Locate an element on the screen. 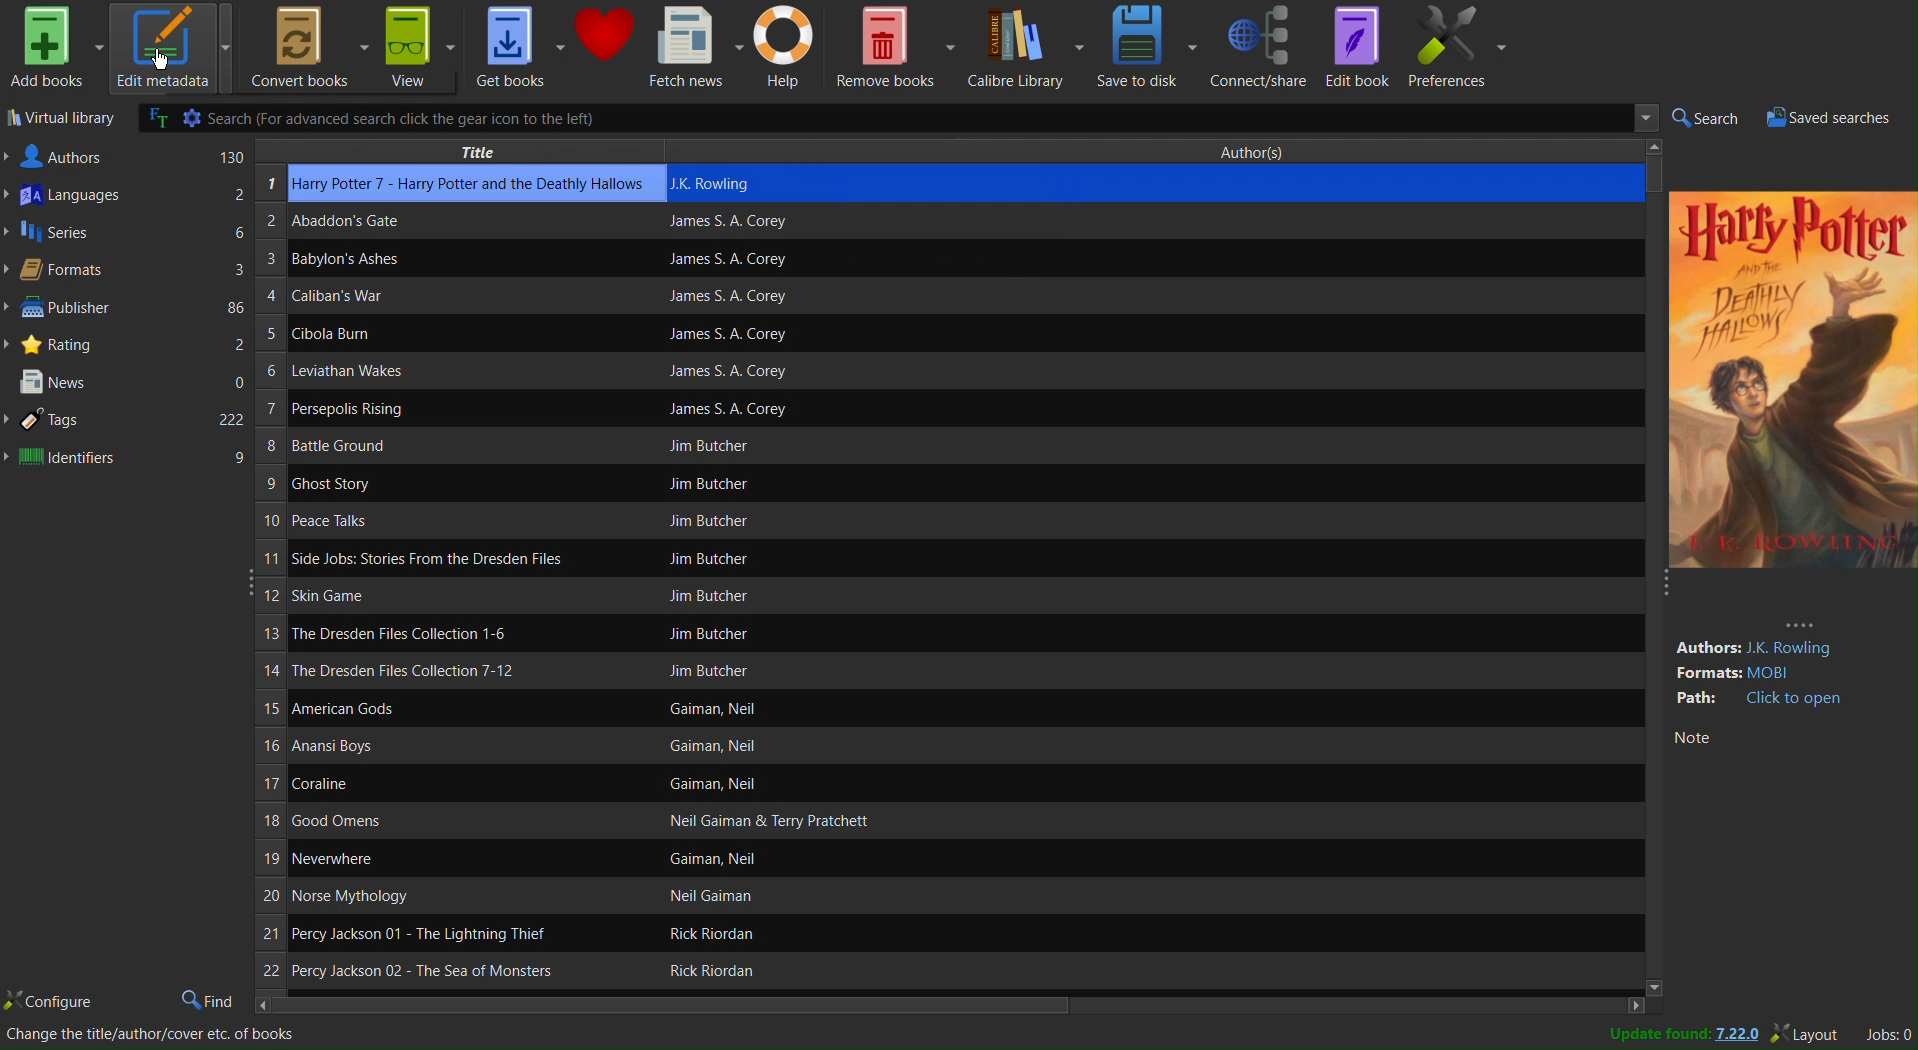 Image resolution: width=1918 pixels, height=1050 pixels. row numbers is located at coordinates (269, 581).